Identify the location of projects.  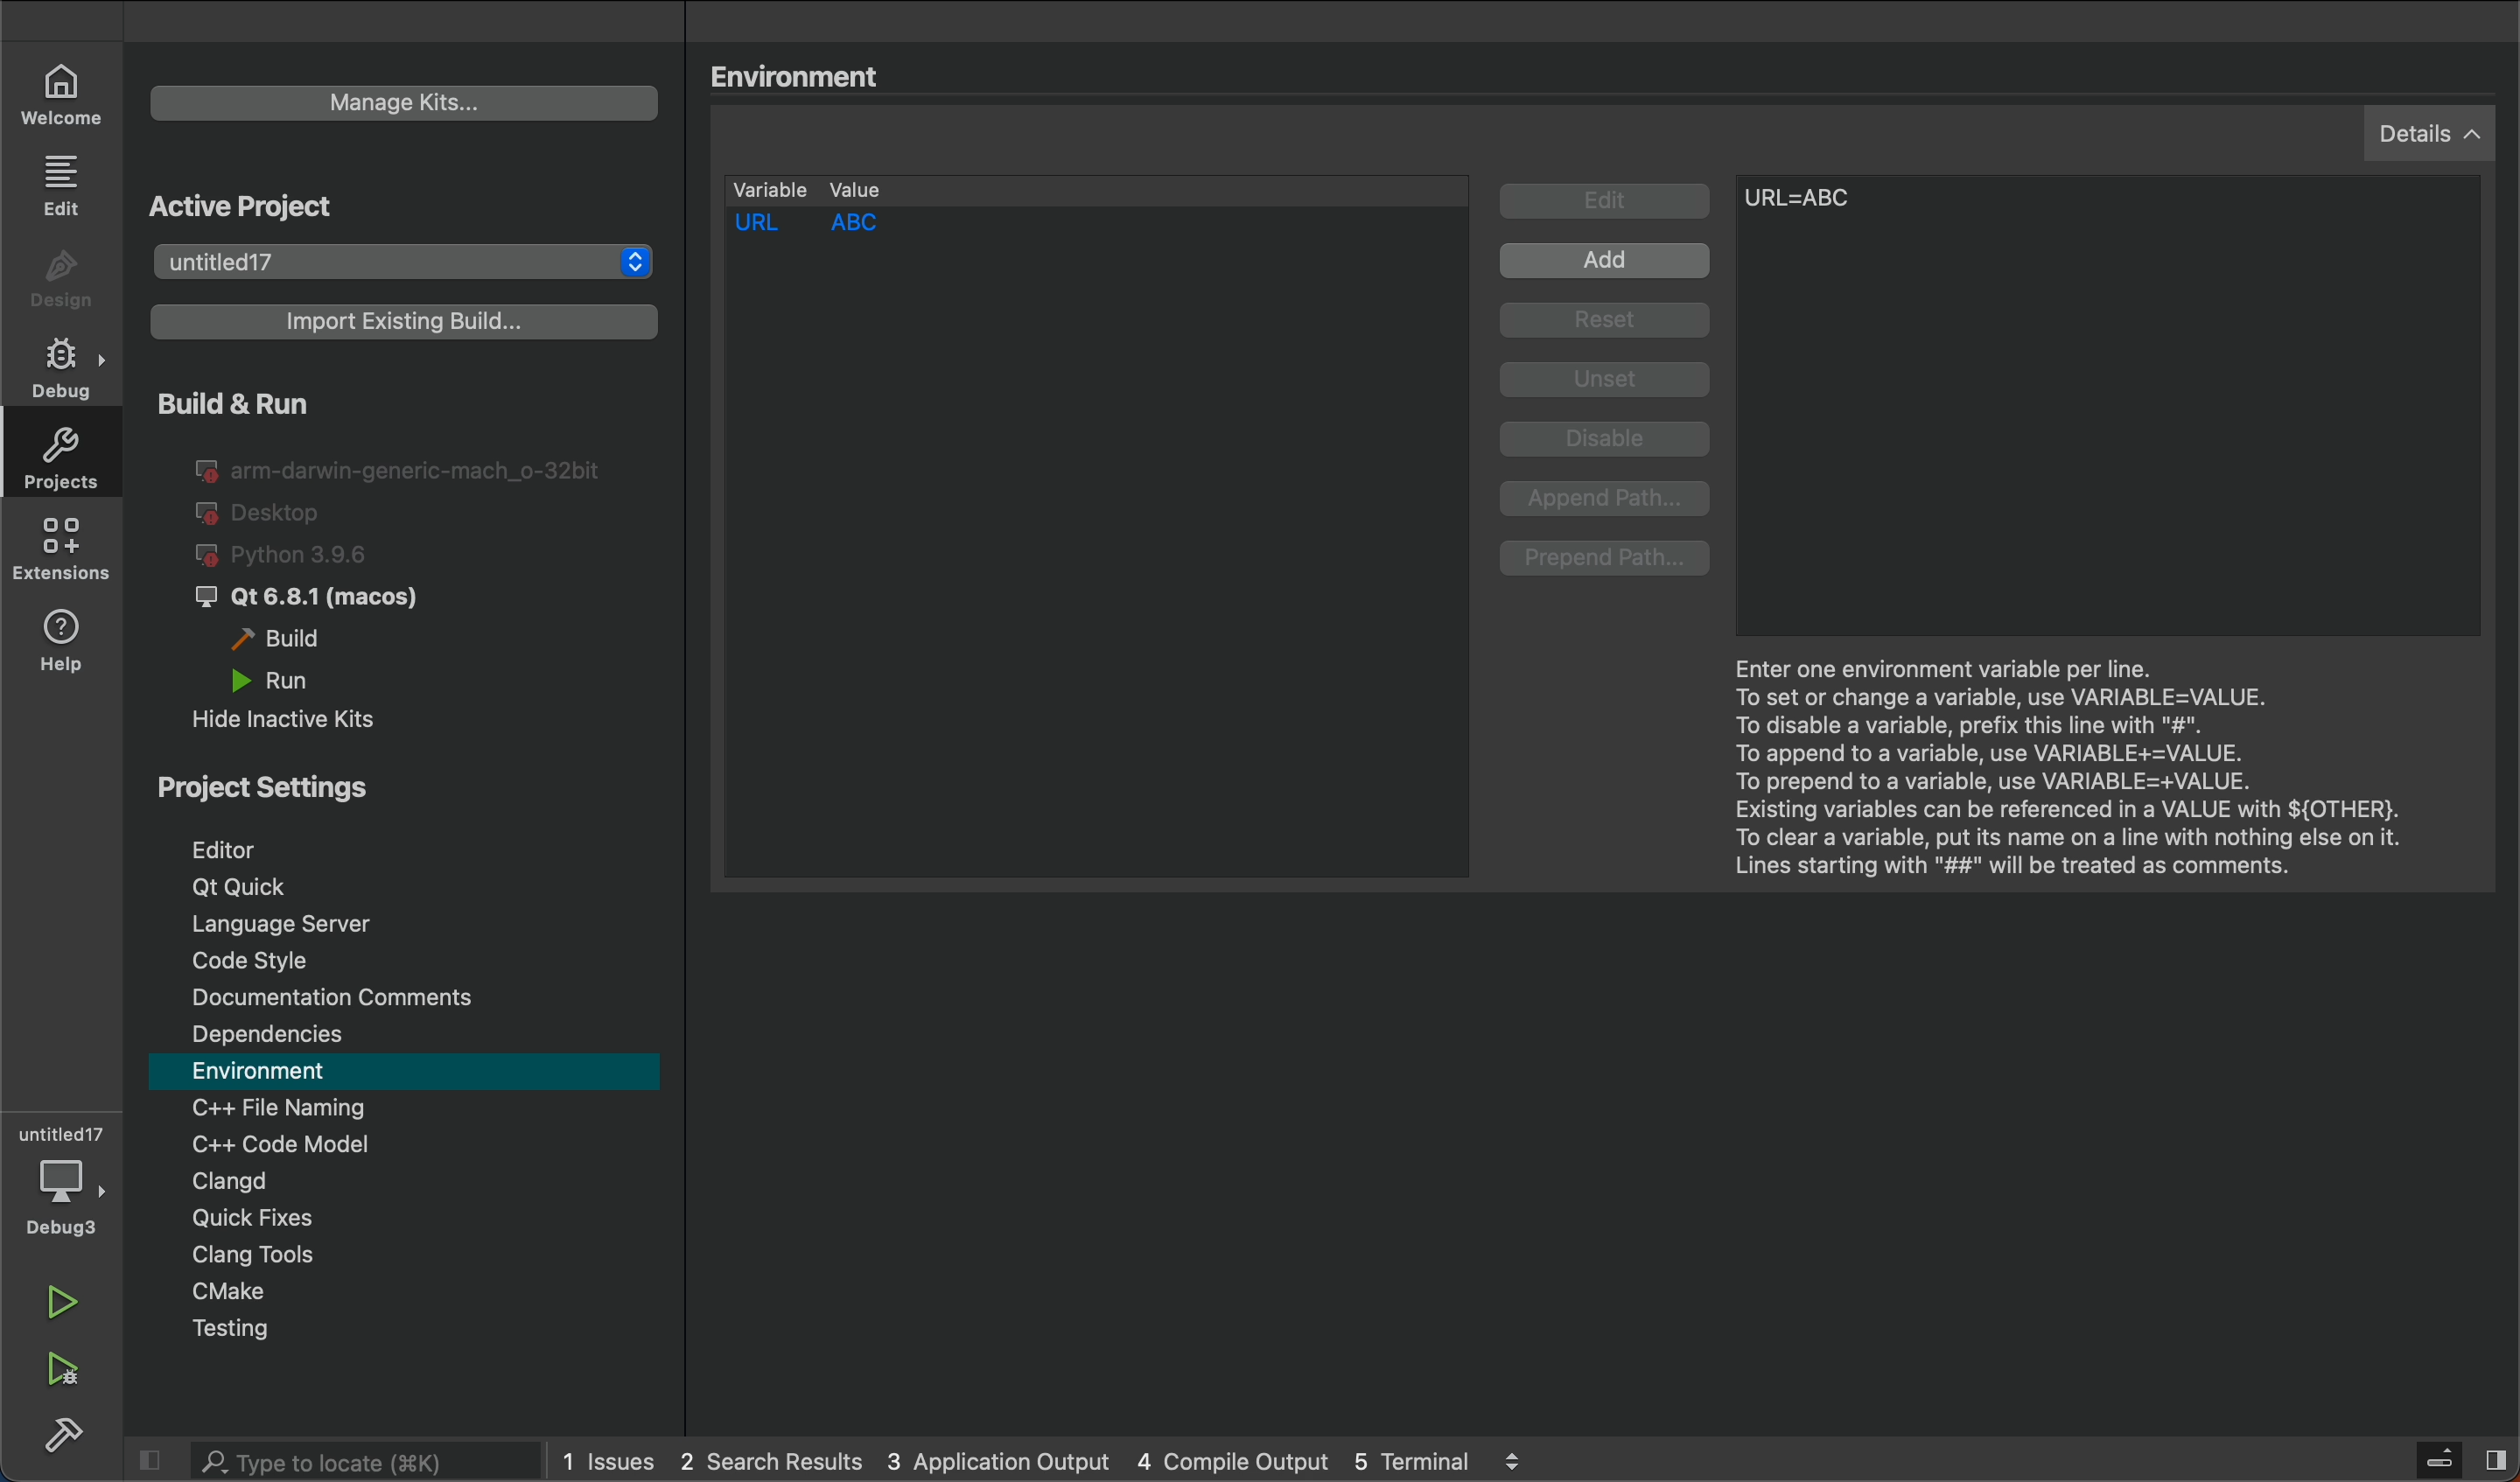
(408, 262).